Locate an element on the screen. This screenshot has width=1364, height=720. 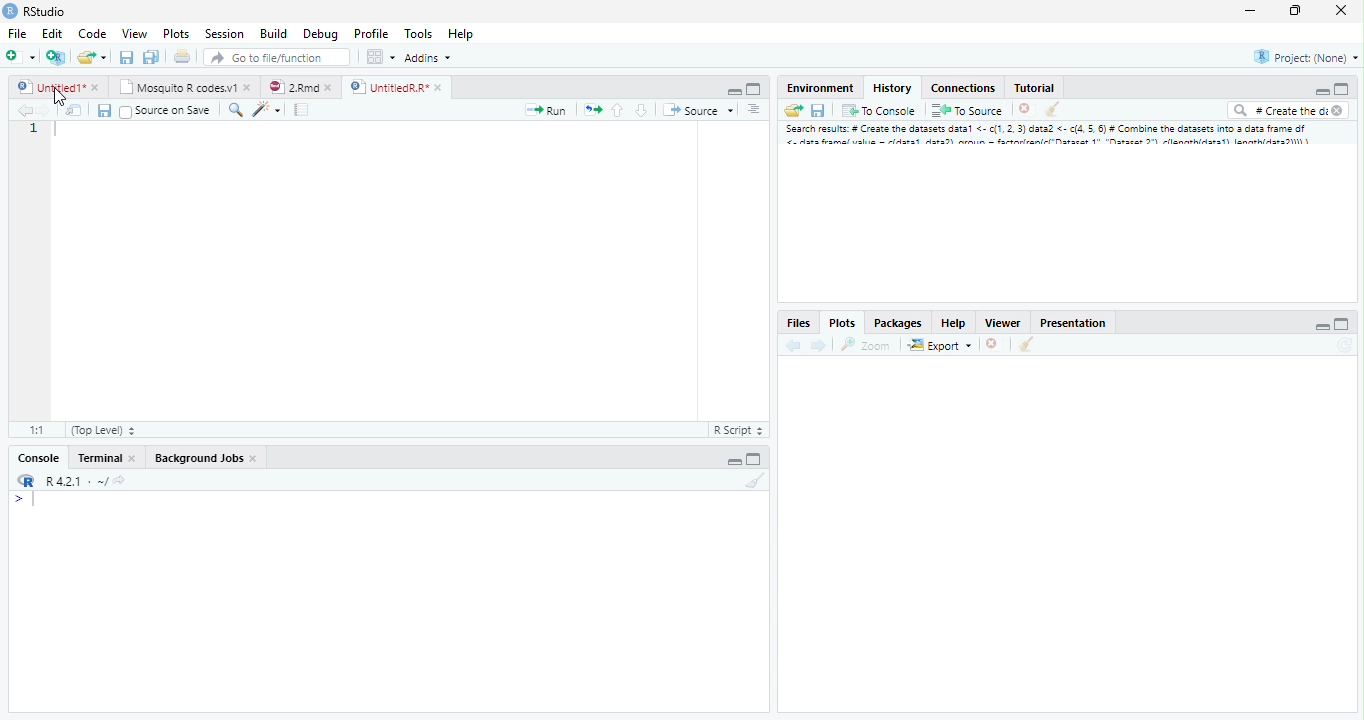
Mosquito R codes is located at coordinates (188, 87).